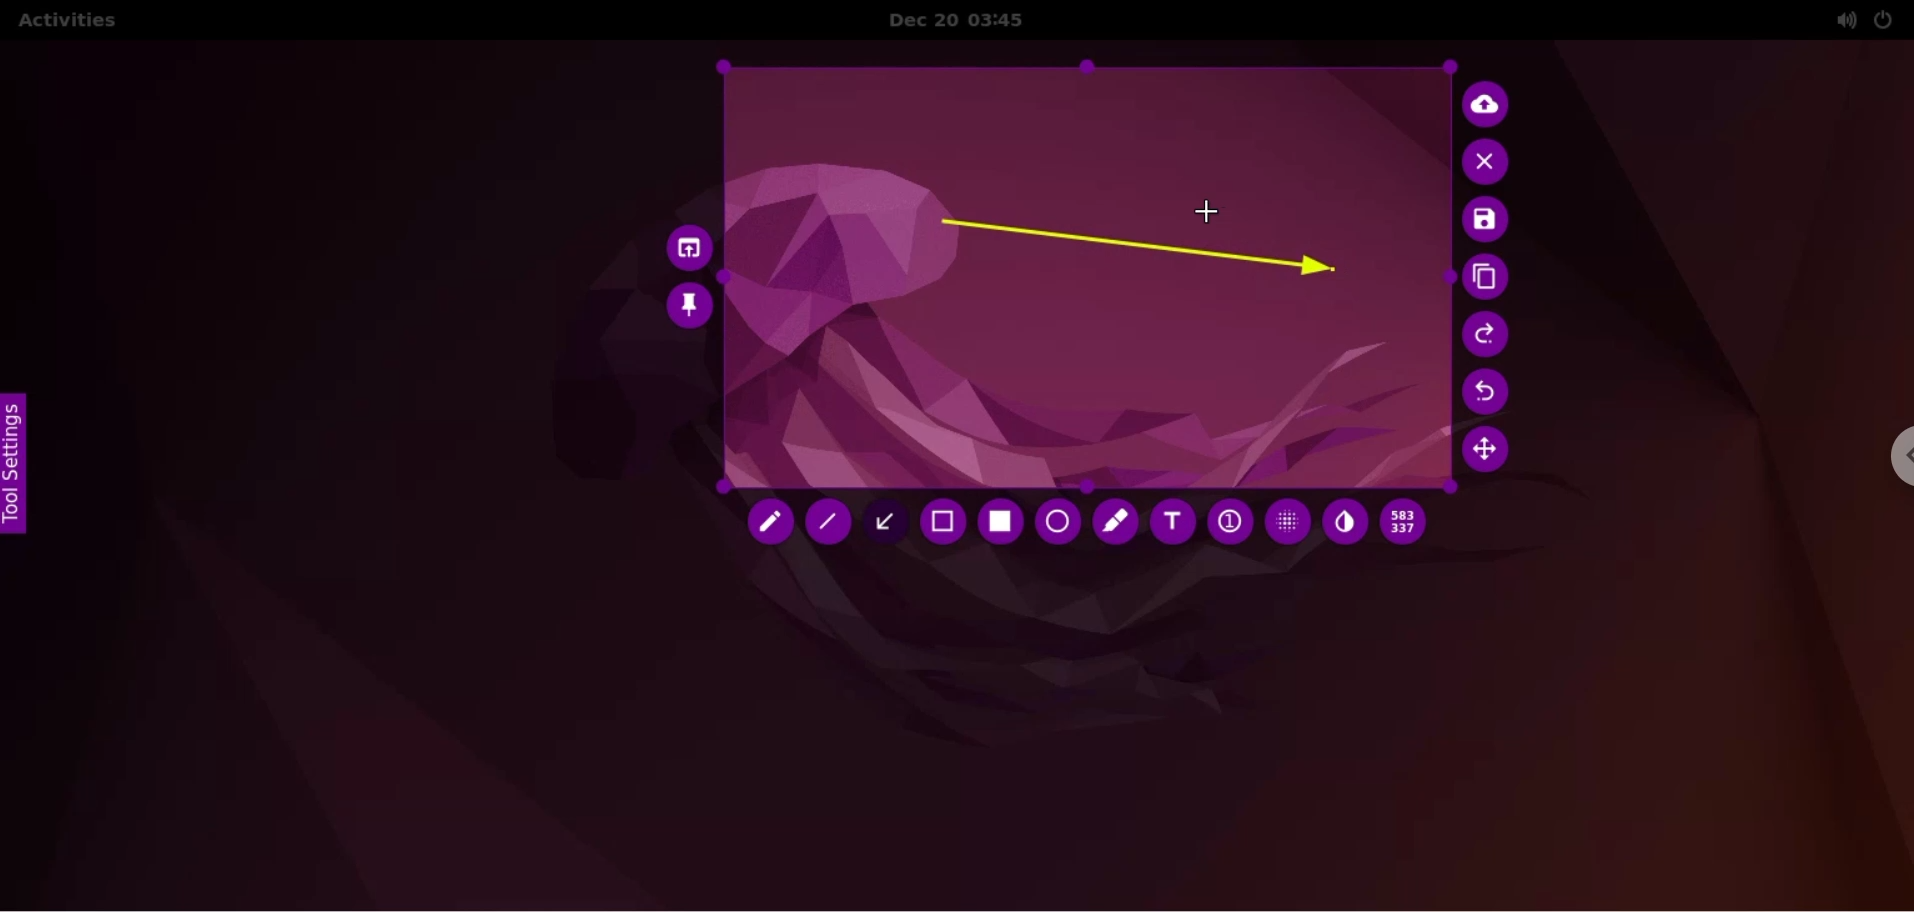 The image size is (1914, 912). What do you see at coordinates (1212, 213) in the screenshot?
I see `cursor` at bounding box center [1212, 213].